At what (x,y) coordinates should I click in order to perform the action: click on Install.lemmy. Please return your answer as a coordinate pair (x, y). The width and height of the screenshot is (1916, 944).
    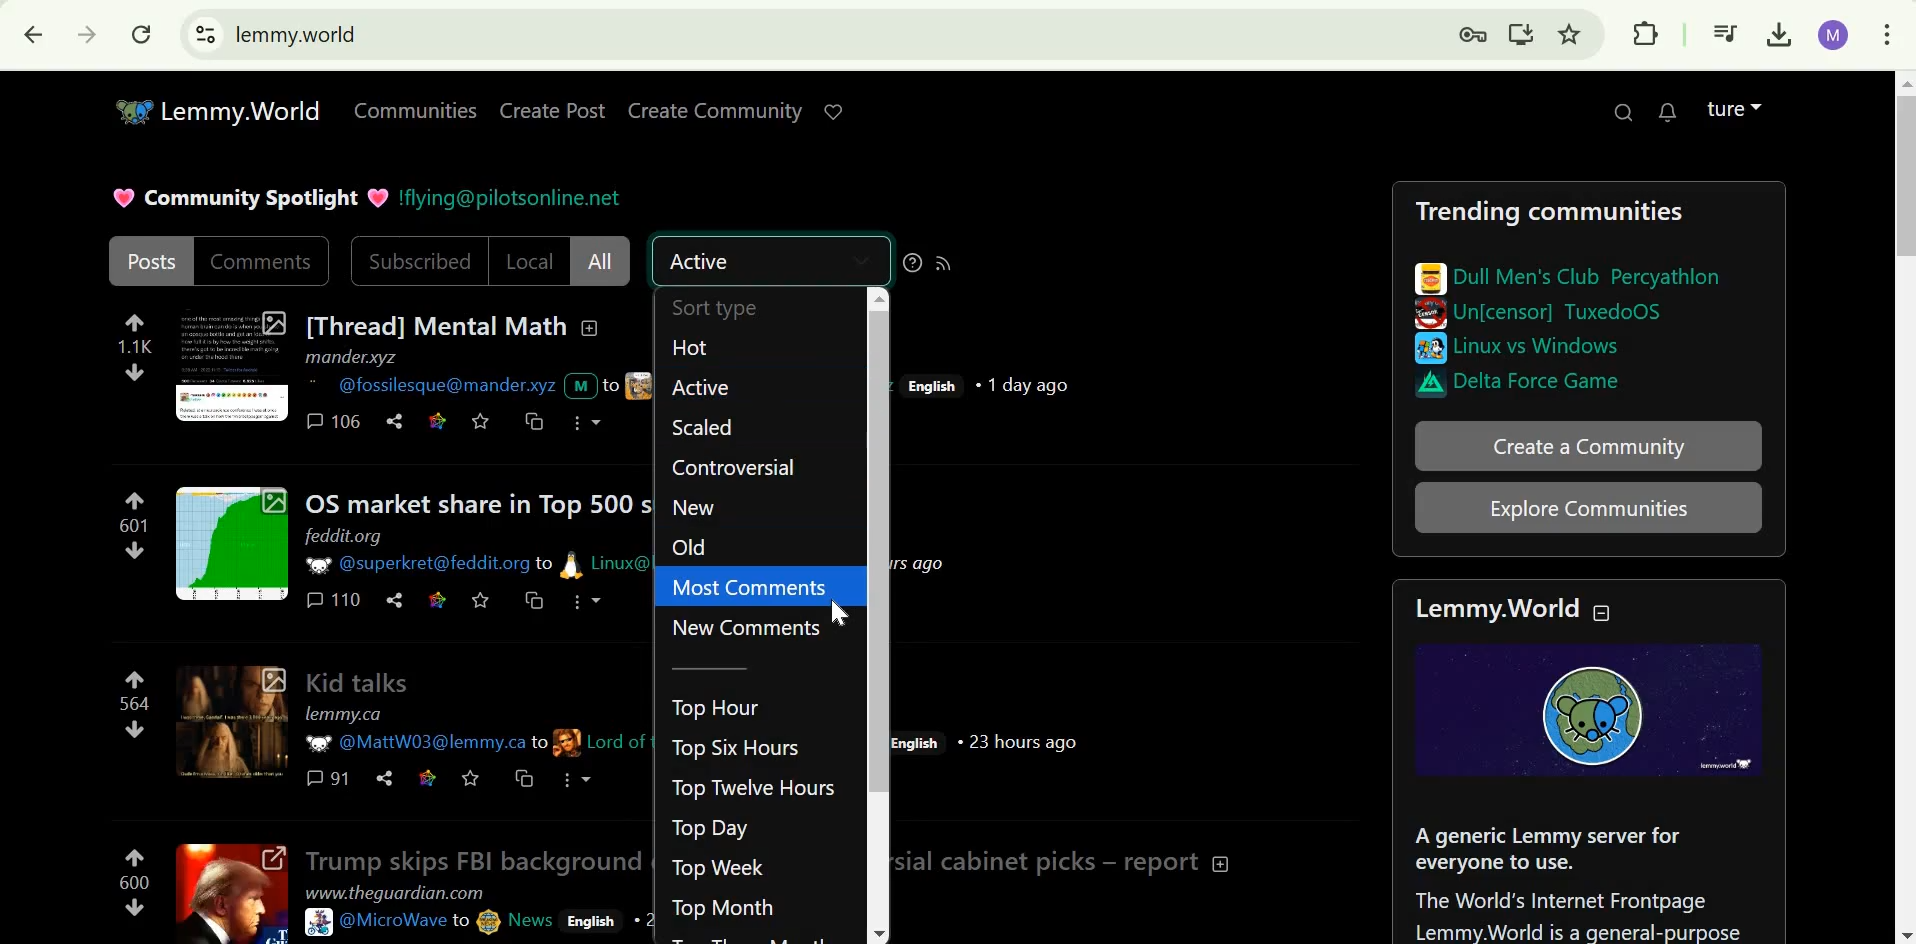
    Looking at the image, I should click on (1522, 36).